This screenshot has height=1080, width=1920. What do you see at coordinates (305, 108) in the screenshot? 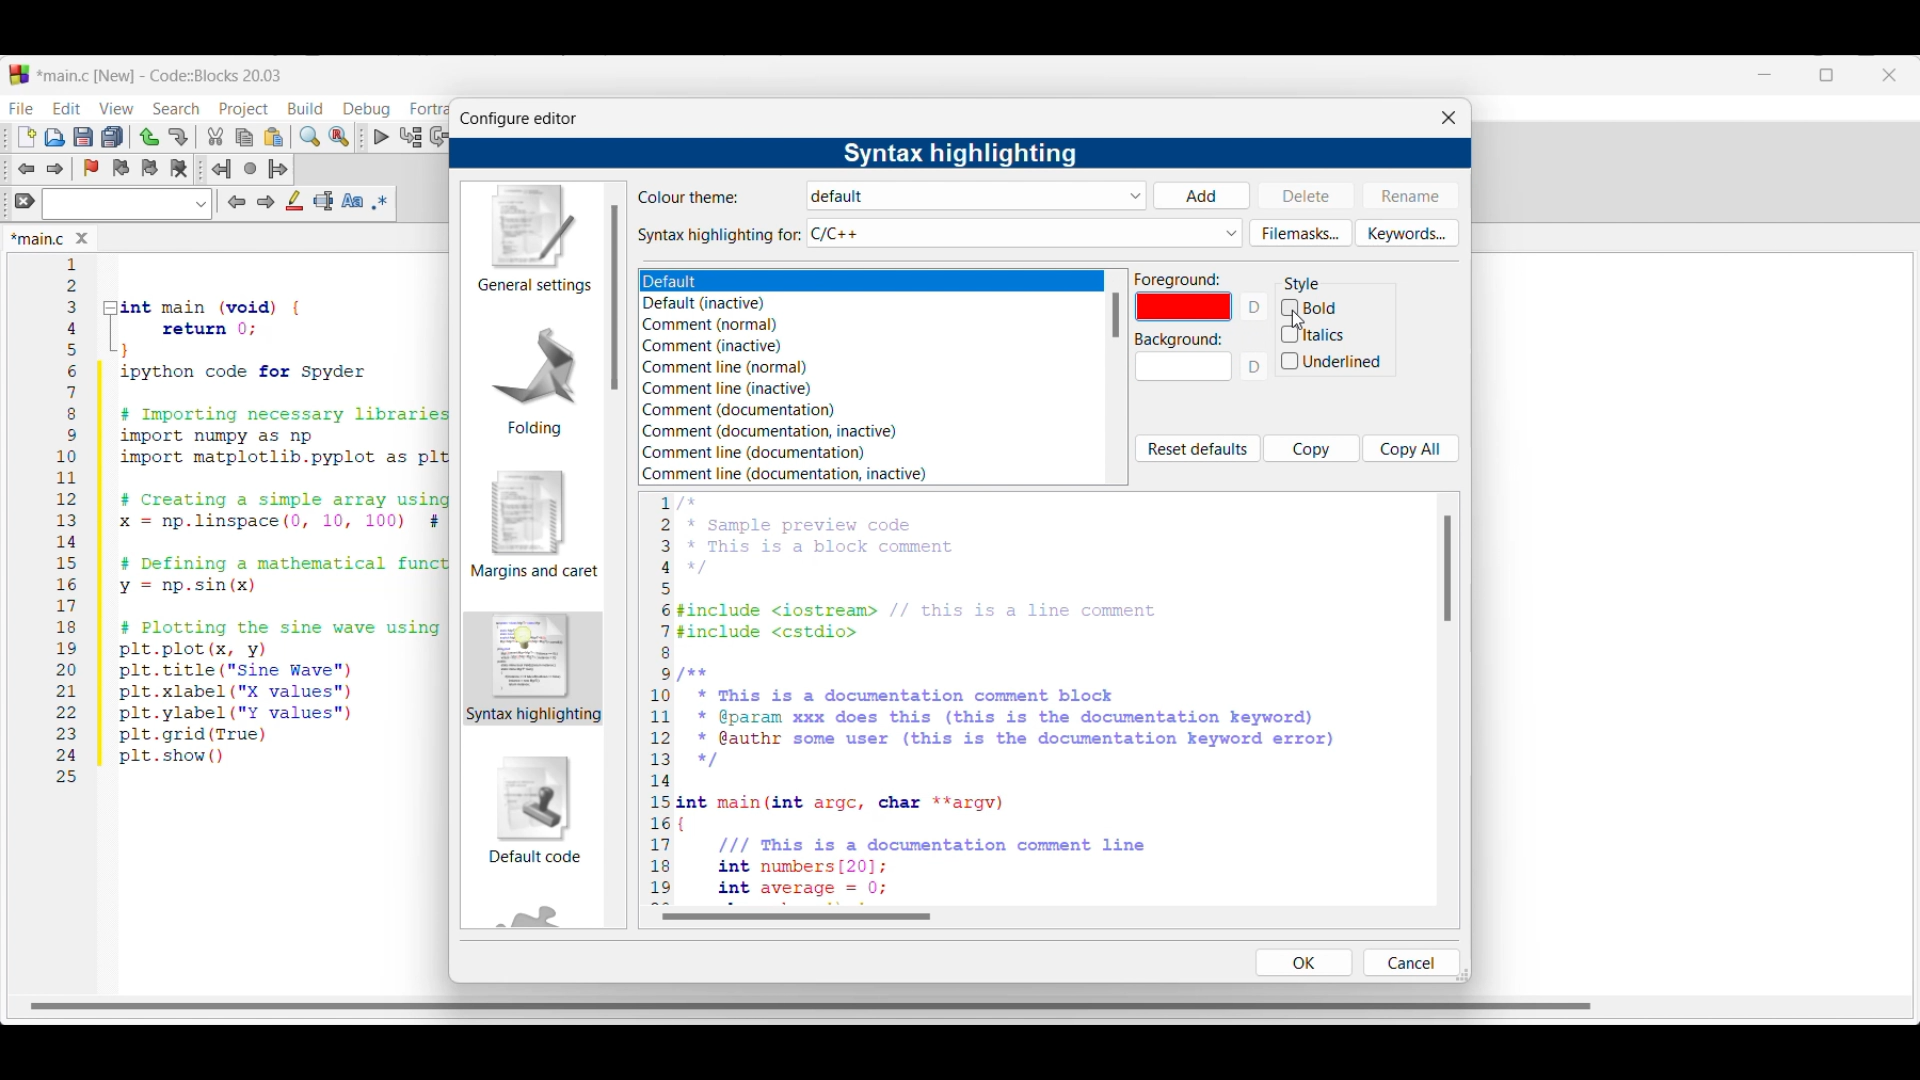
I see `Build menu` at bounding box center [305, 108].